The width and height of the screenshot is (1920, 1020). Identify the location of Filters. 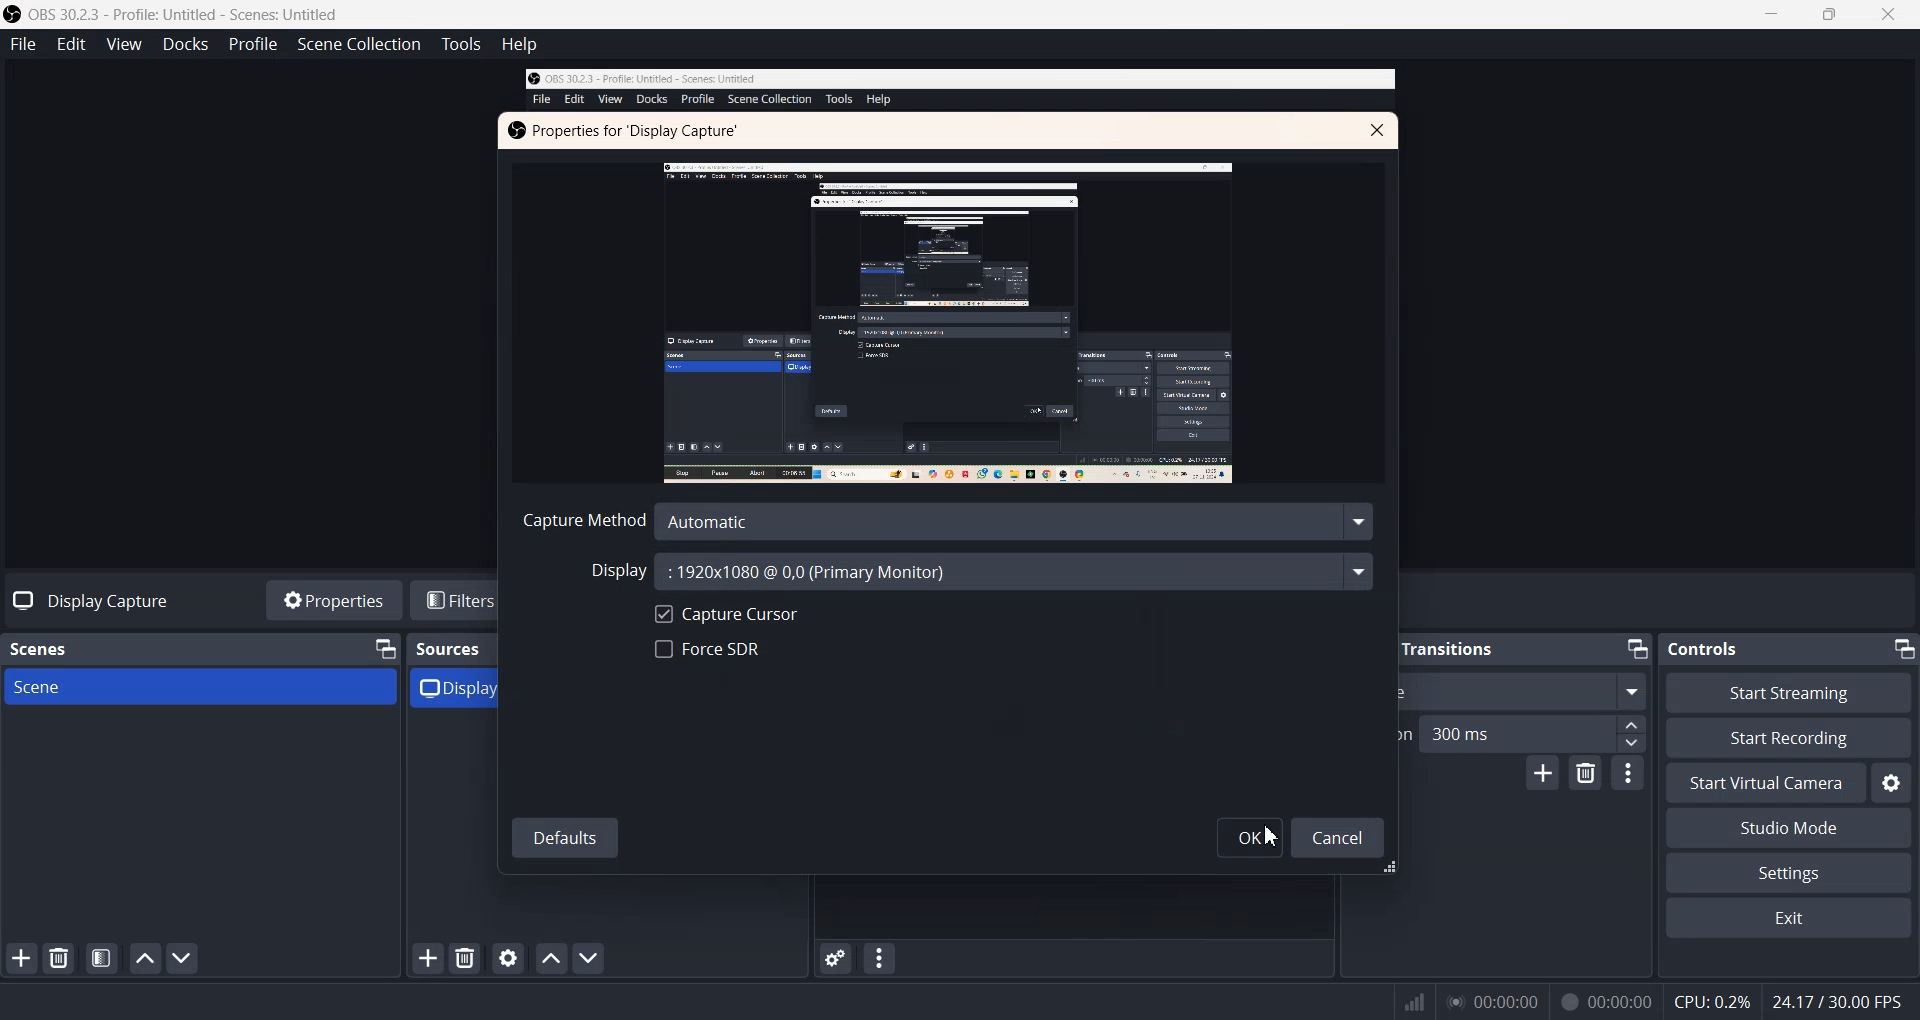
(461, 600).